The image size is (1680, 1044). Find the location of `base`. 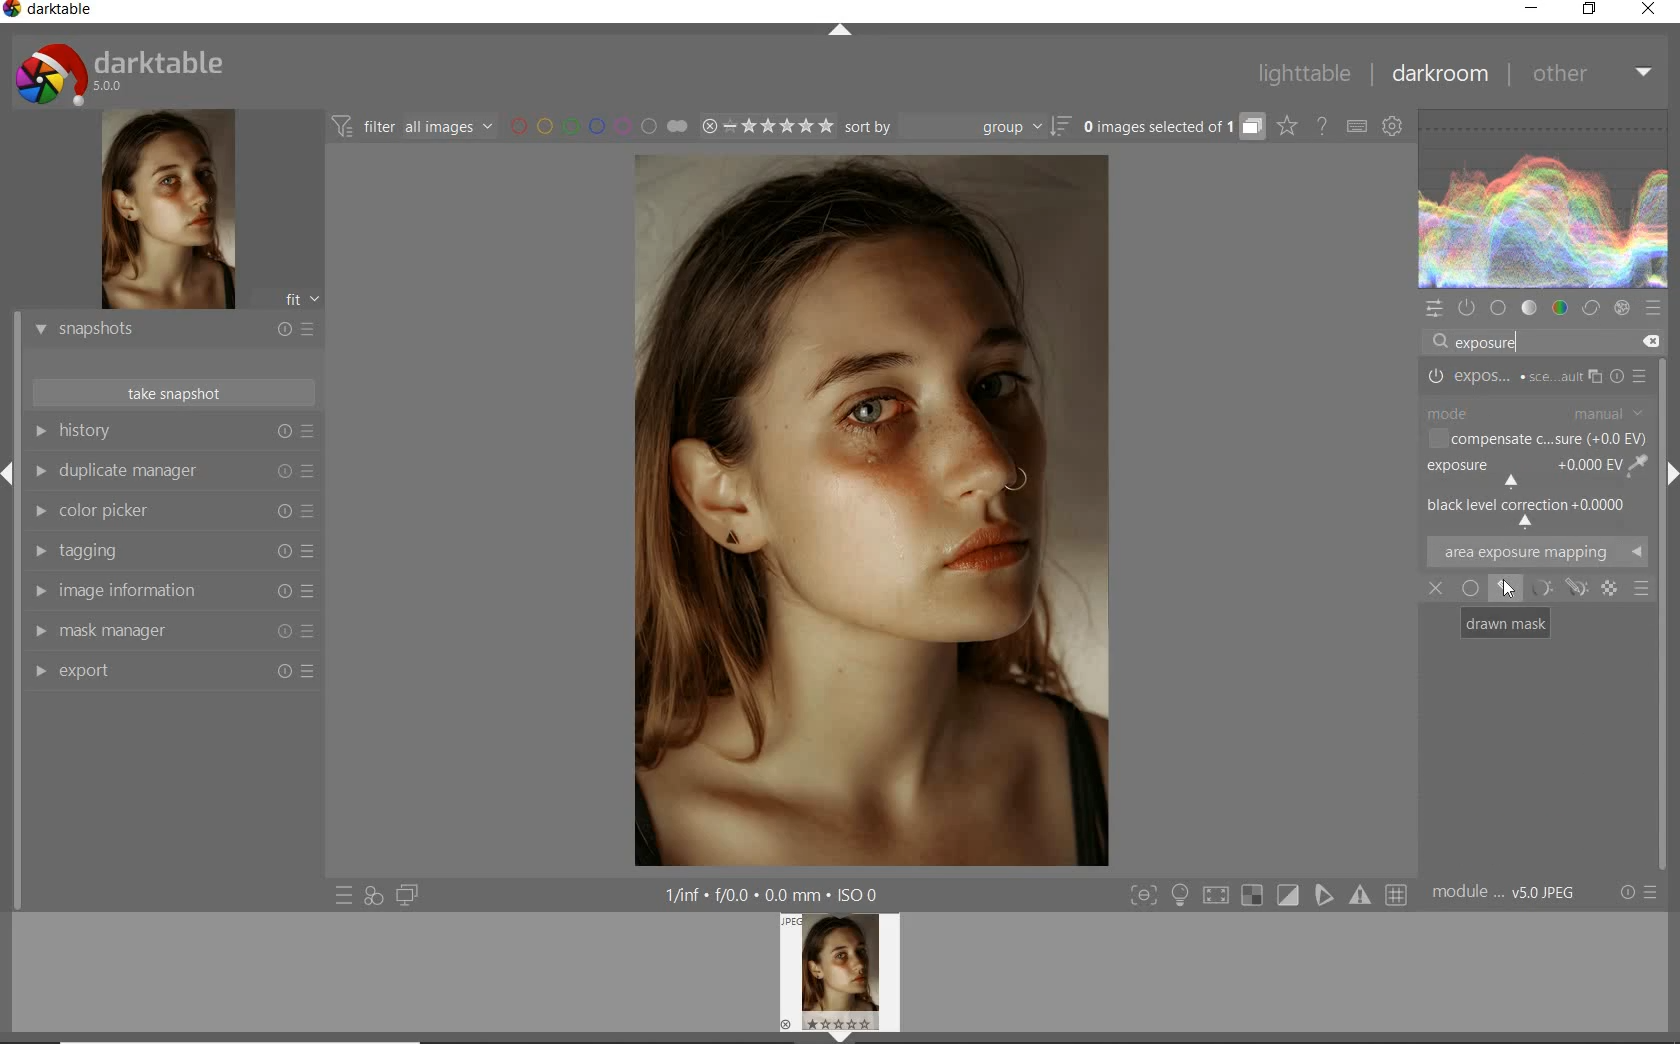

base is located at coordinates (1498, 308).